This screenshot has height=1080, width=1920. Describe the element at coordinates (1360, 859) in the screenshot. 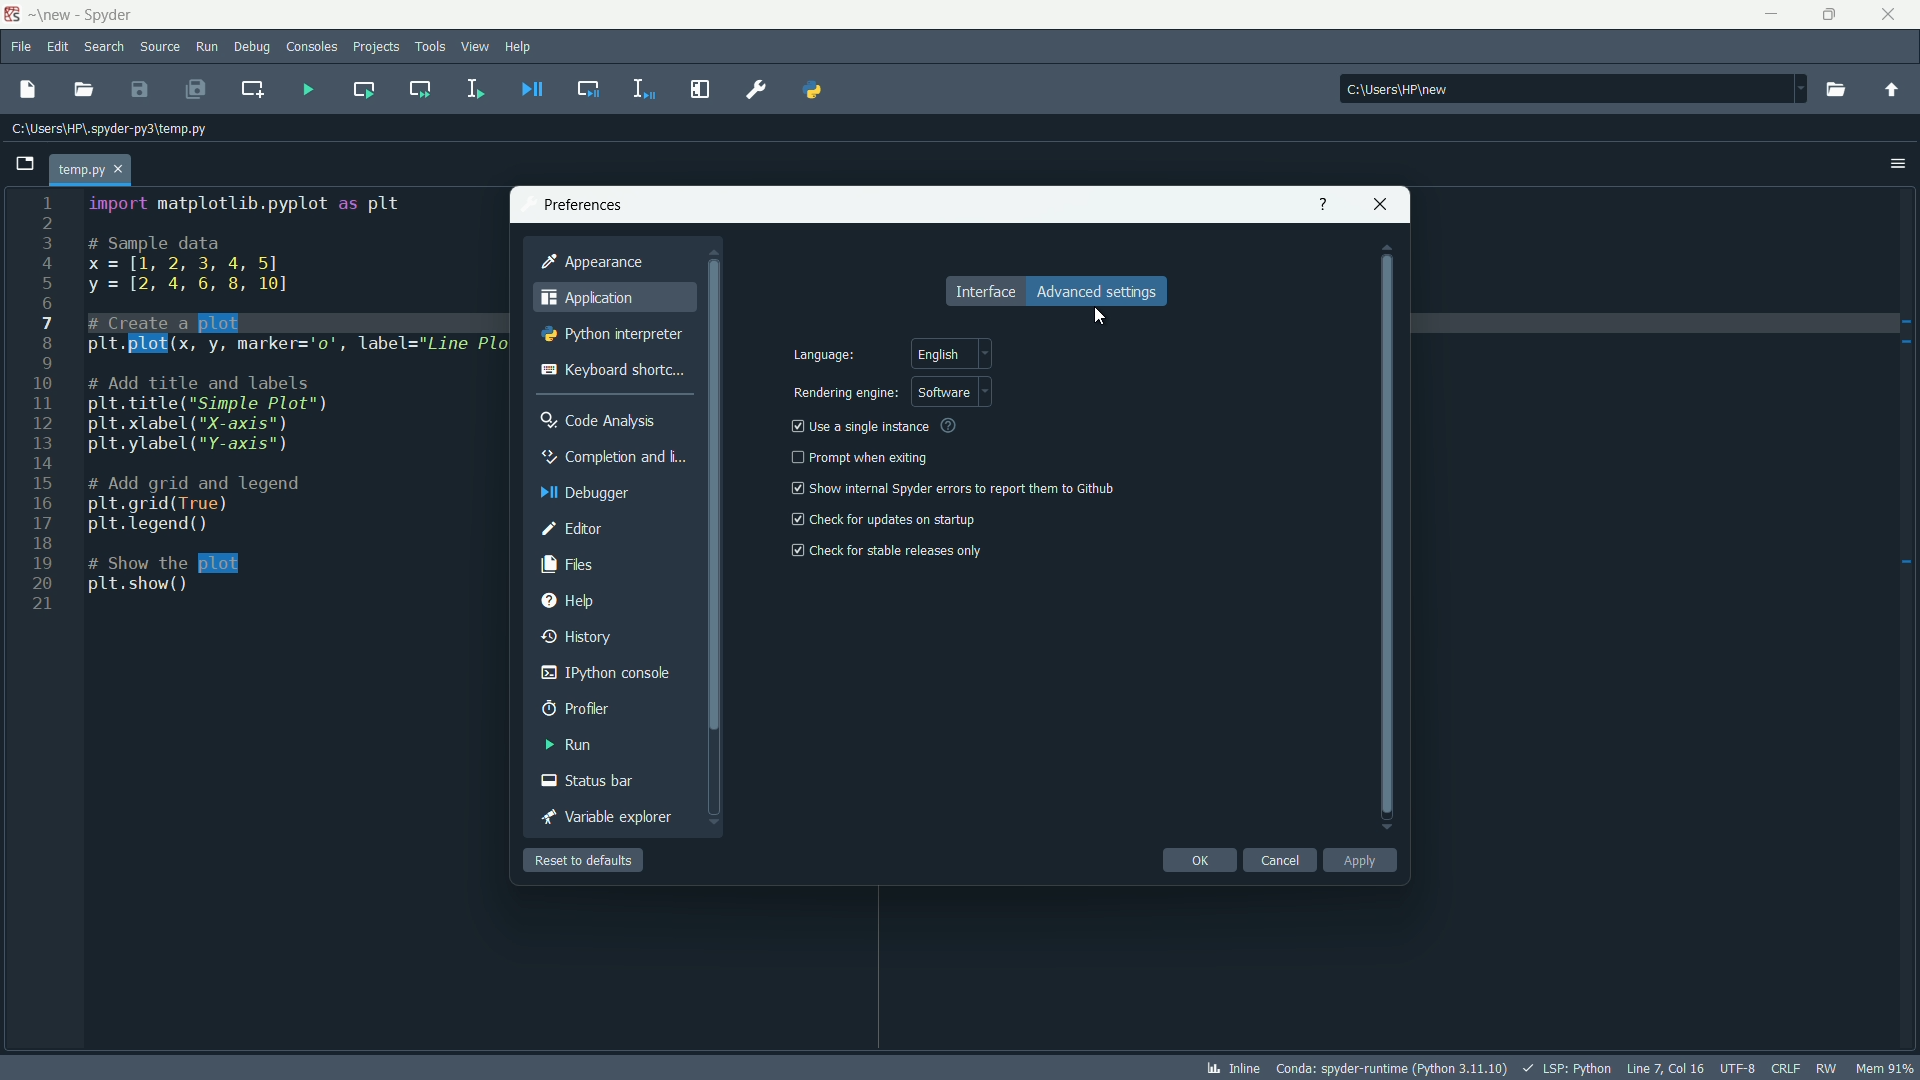

I see `apply` at that location.